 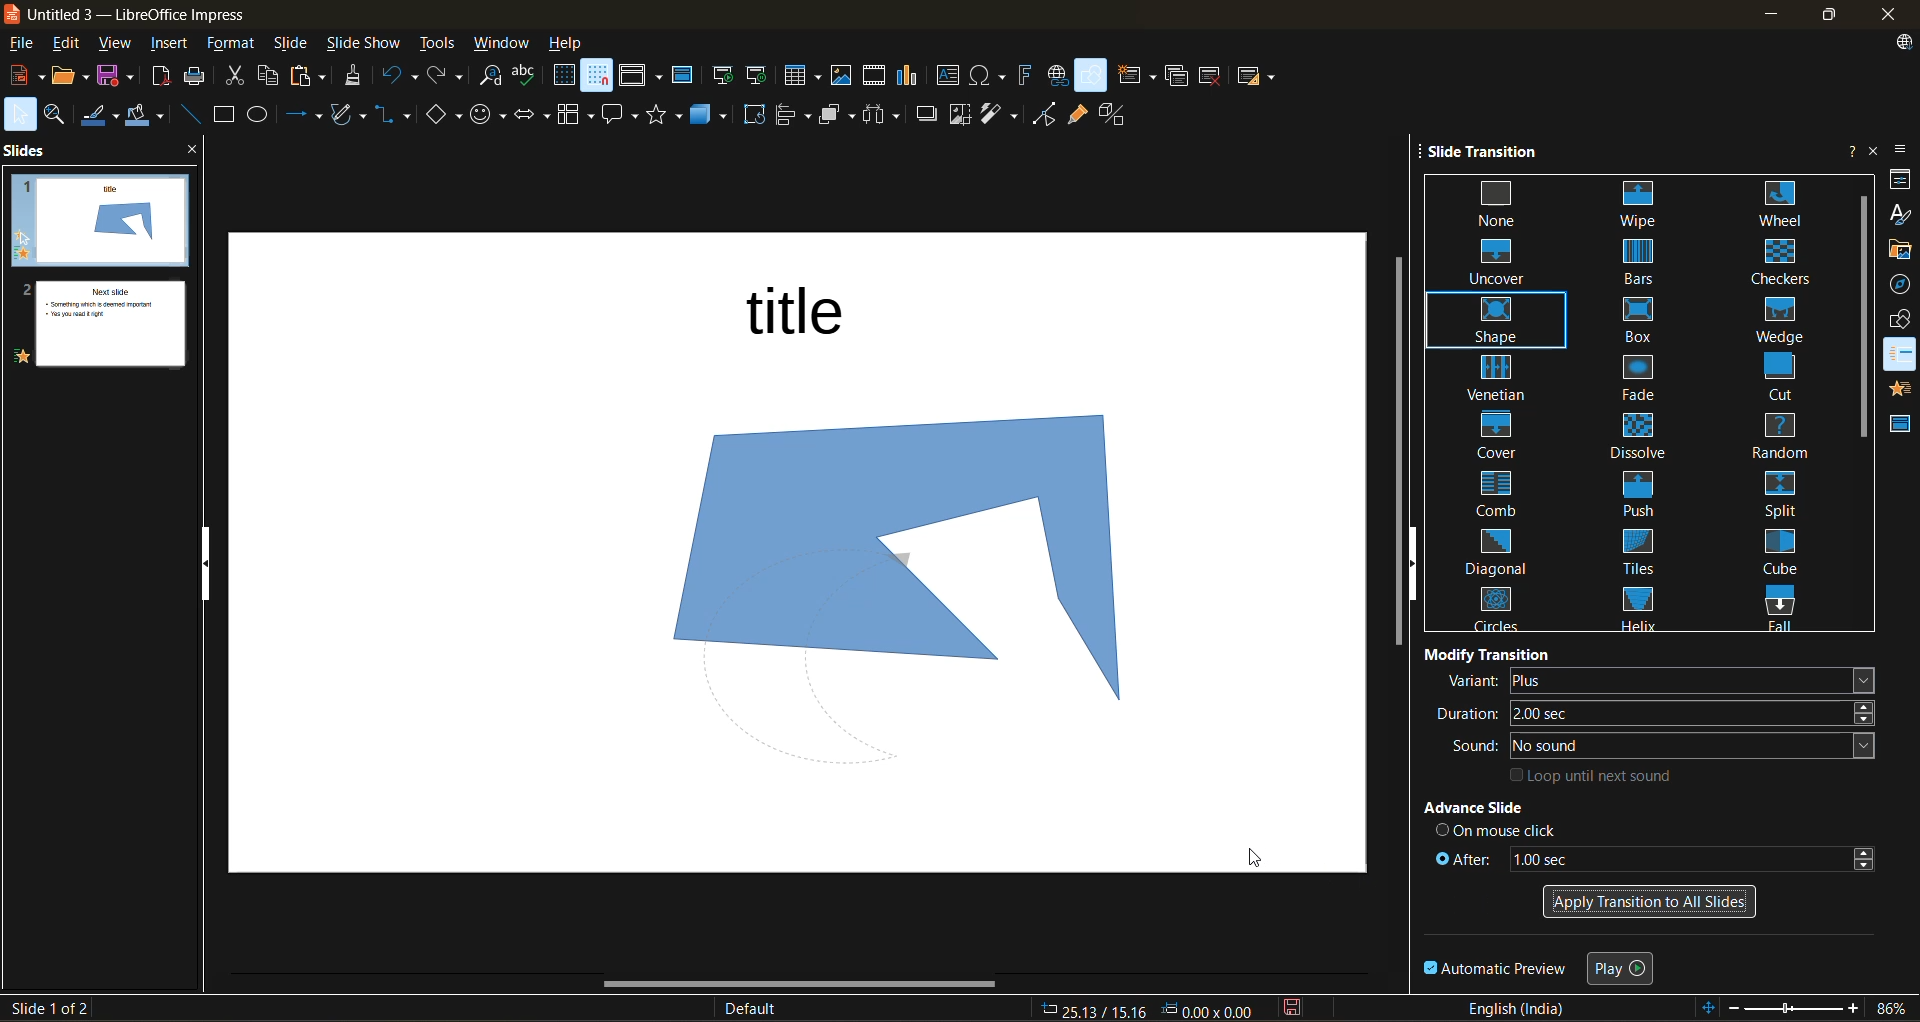 What do you see at coordinates (1489, 652) in the screenshot?
I see `modify transition` at bounding box center [1489, 652].